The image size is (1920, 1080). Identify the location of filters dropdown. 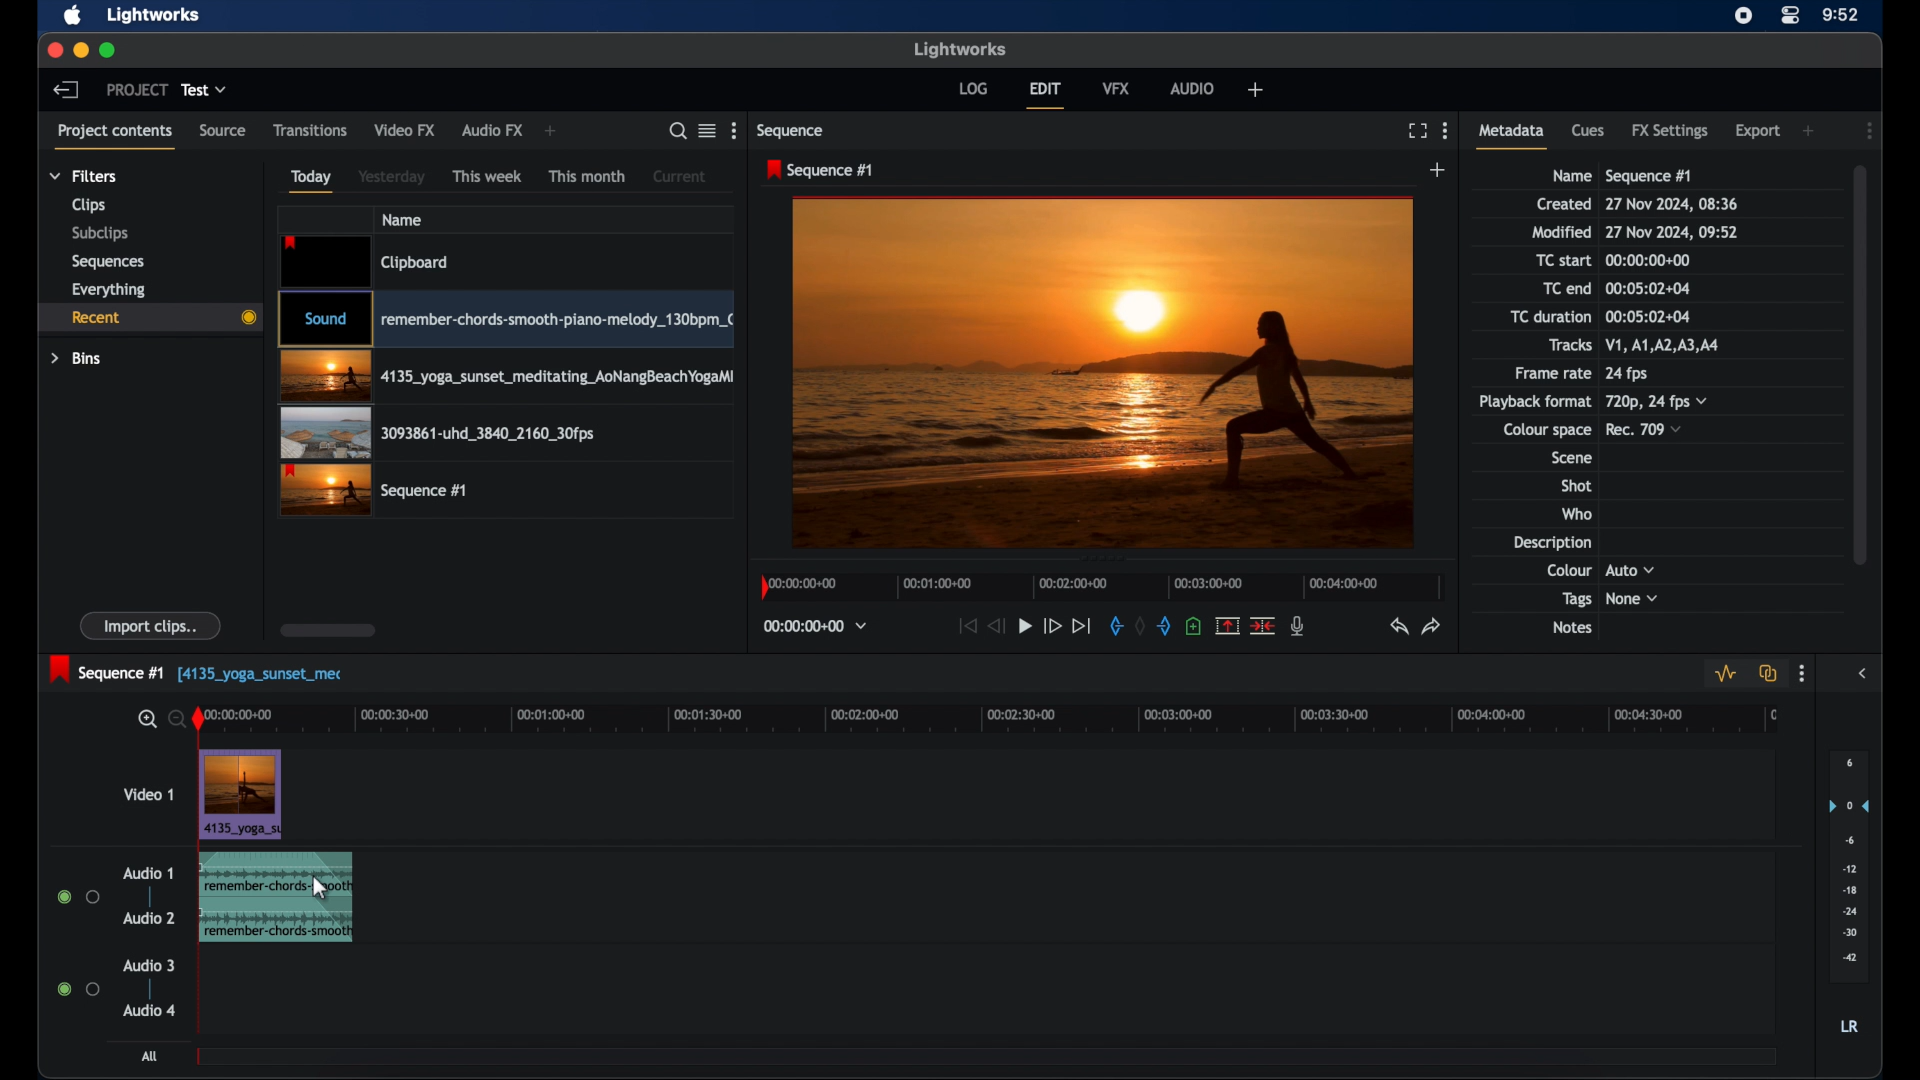
(83, 176).